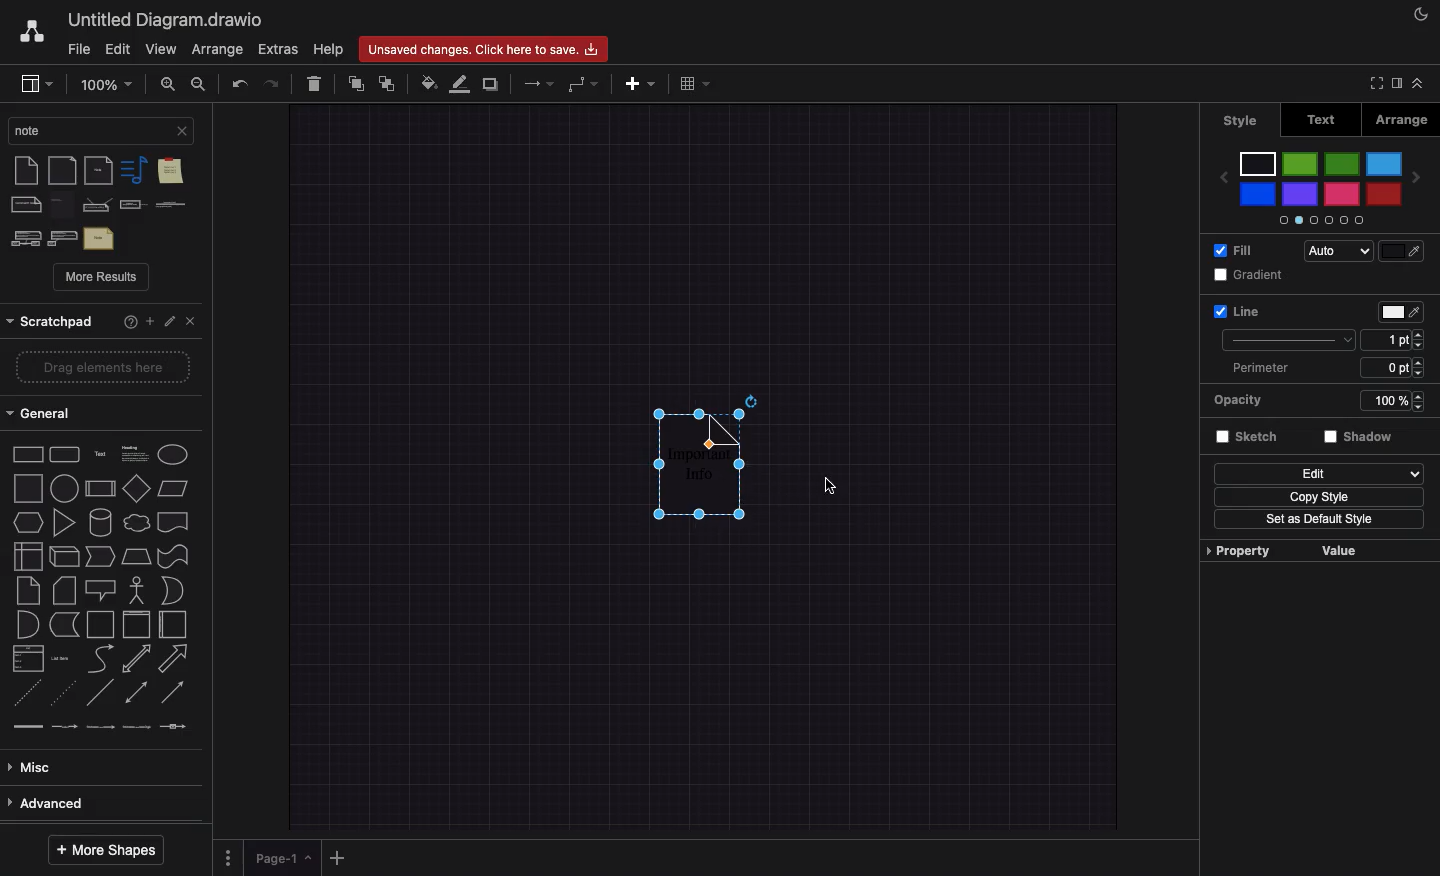 This screenshot has width=1440, height=876. Describe the element at coordinates (173, 625) in the screenshot. I see `horizontal container` at that location.